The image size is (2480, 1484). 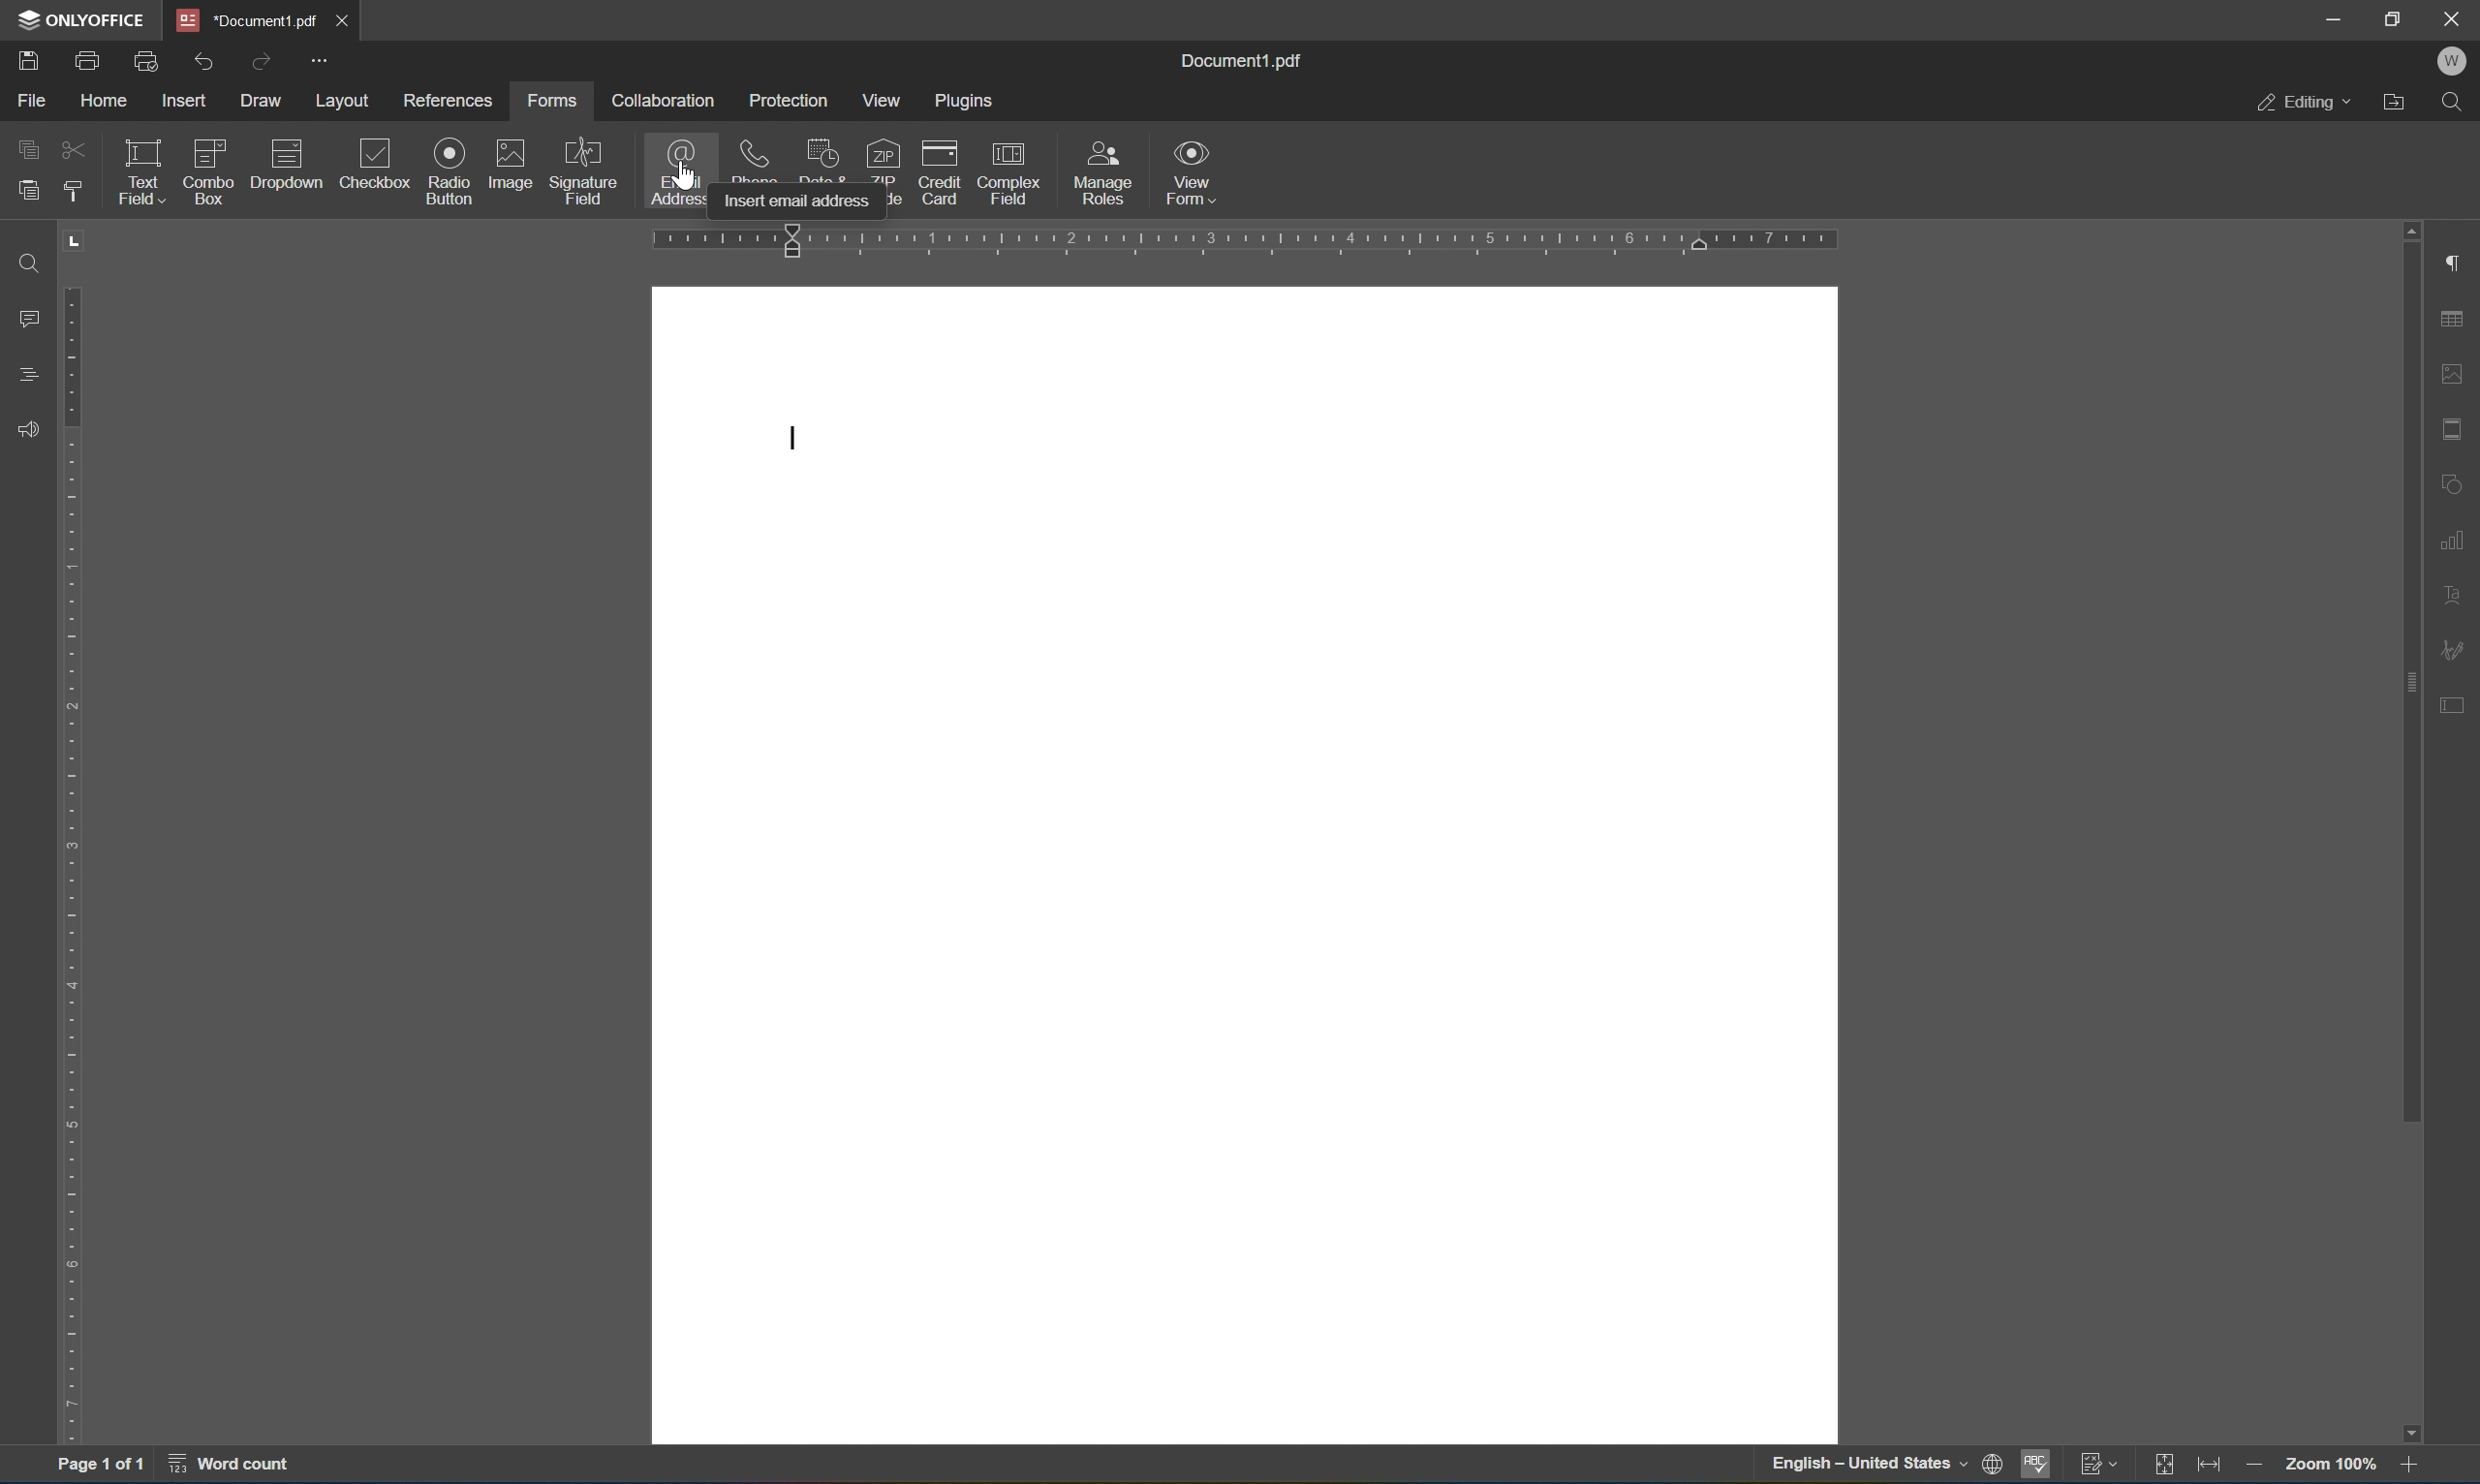 I want to click on plugins, so click(x=969, y=100).